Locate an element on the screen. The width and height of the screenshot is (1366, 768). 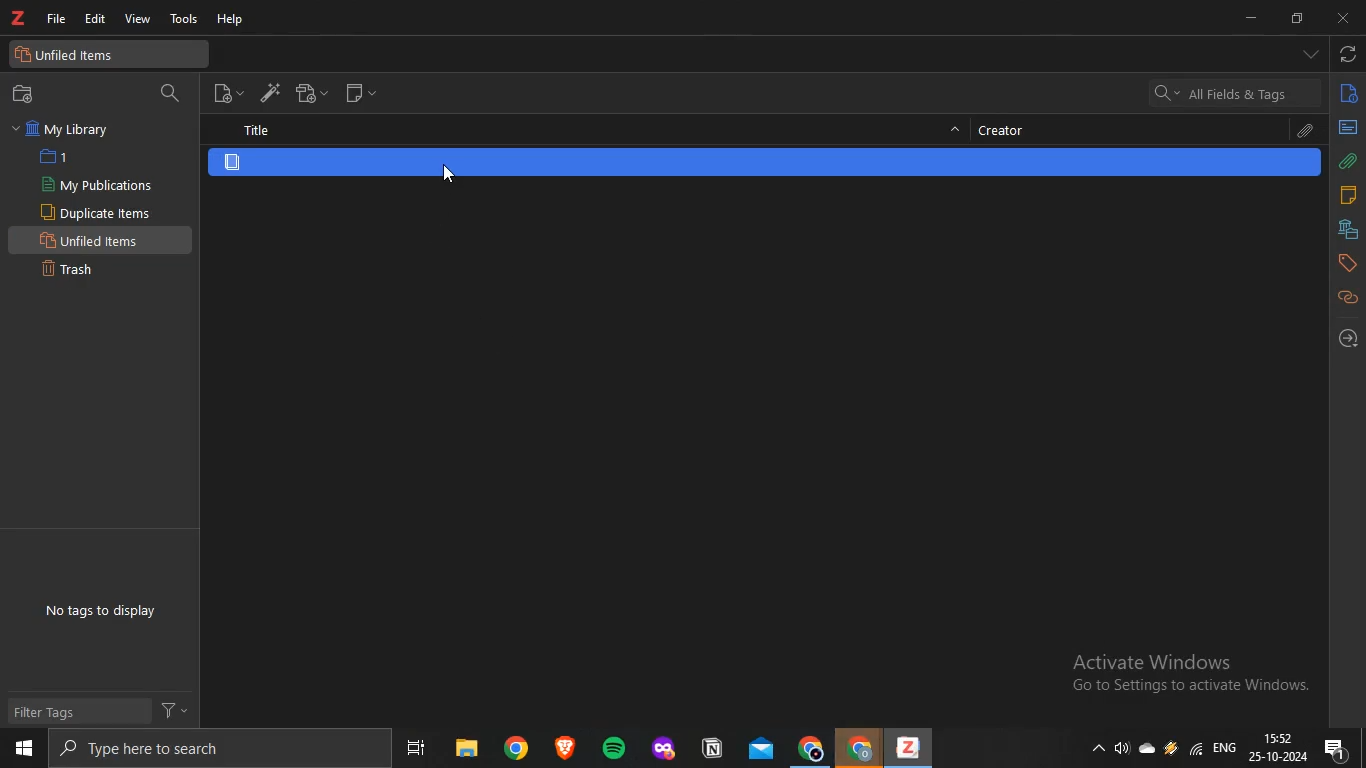
drive is located at coordinates (1171, 747).